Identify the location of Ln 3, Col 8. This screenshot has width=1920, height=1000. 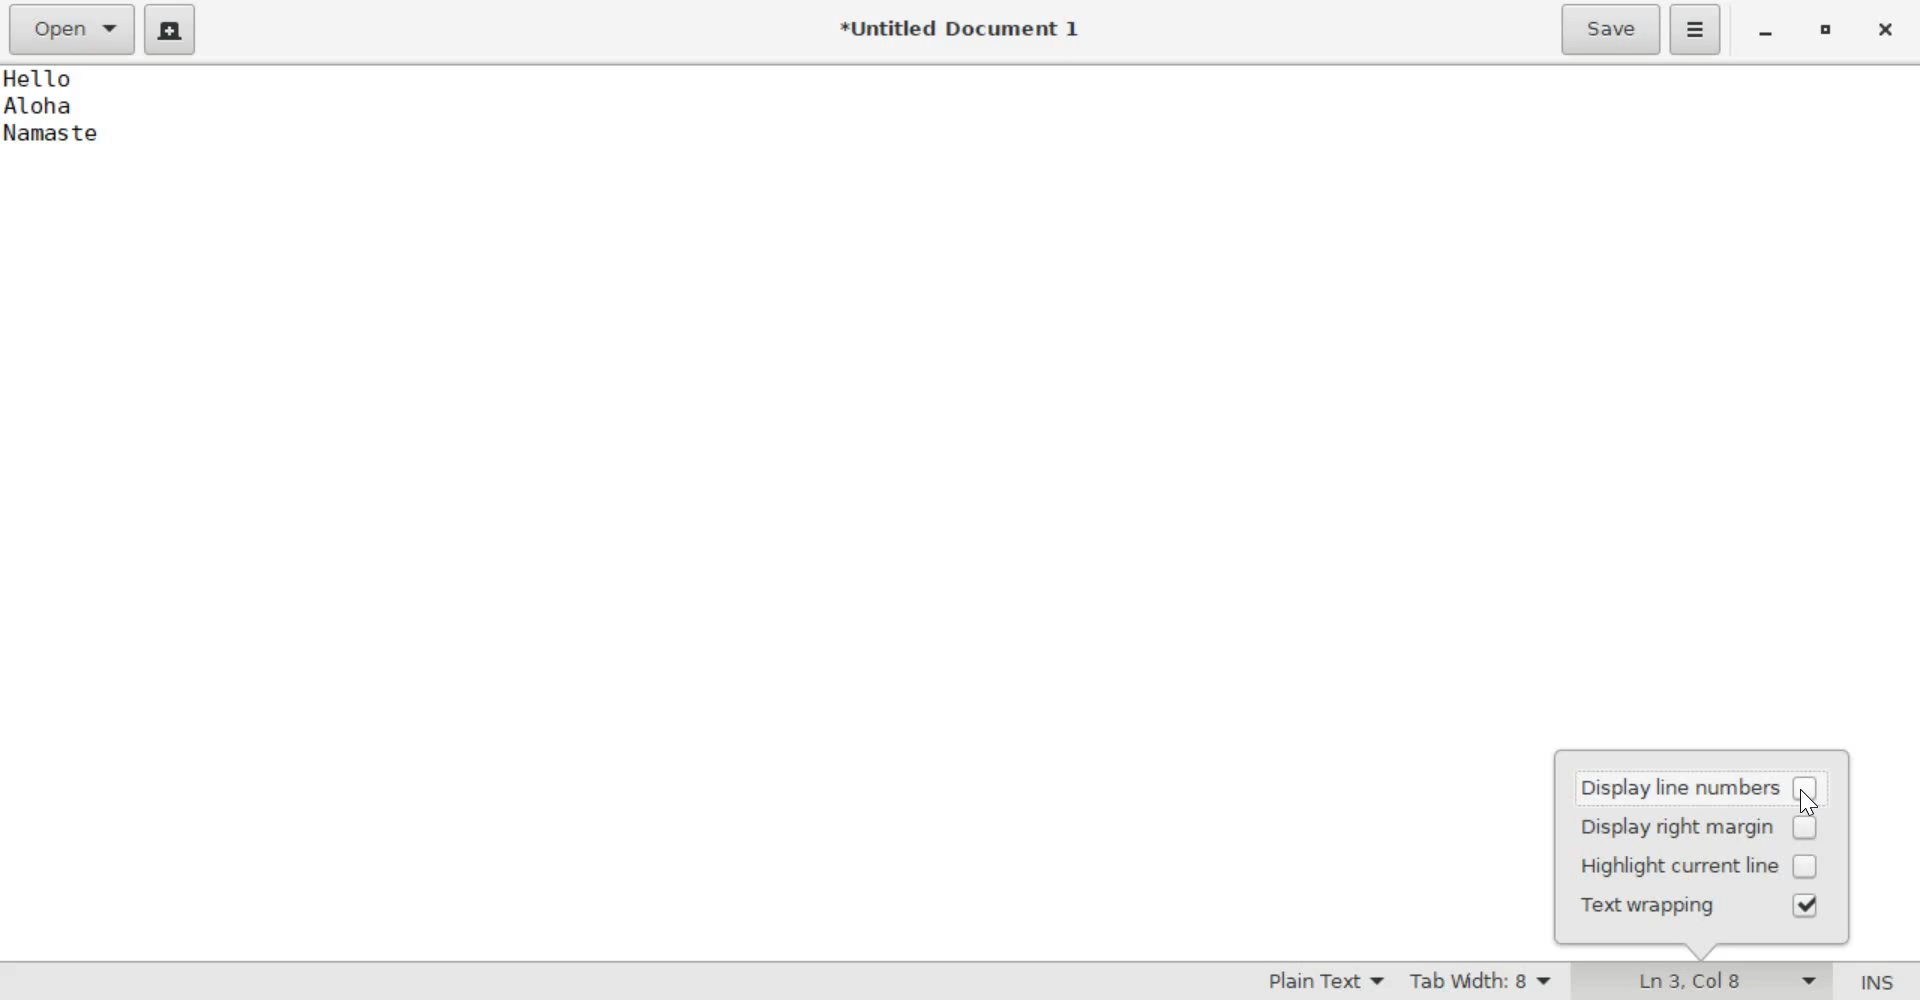
(1727, 979).